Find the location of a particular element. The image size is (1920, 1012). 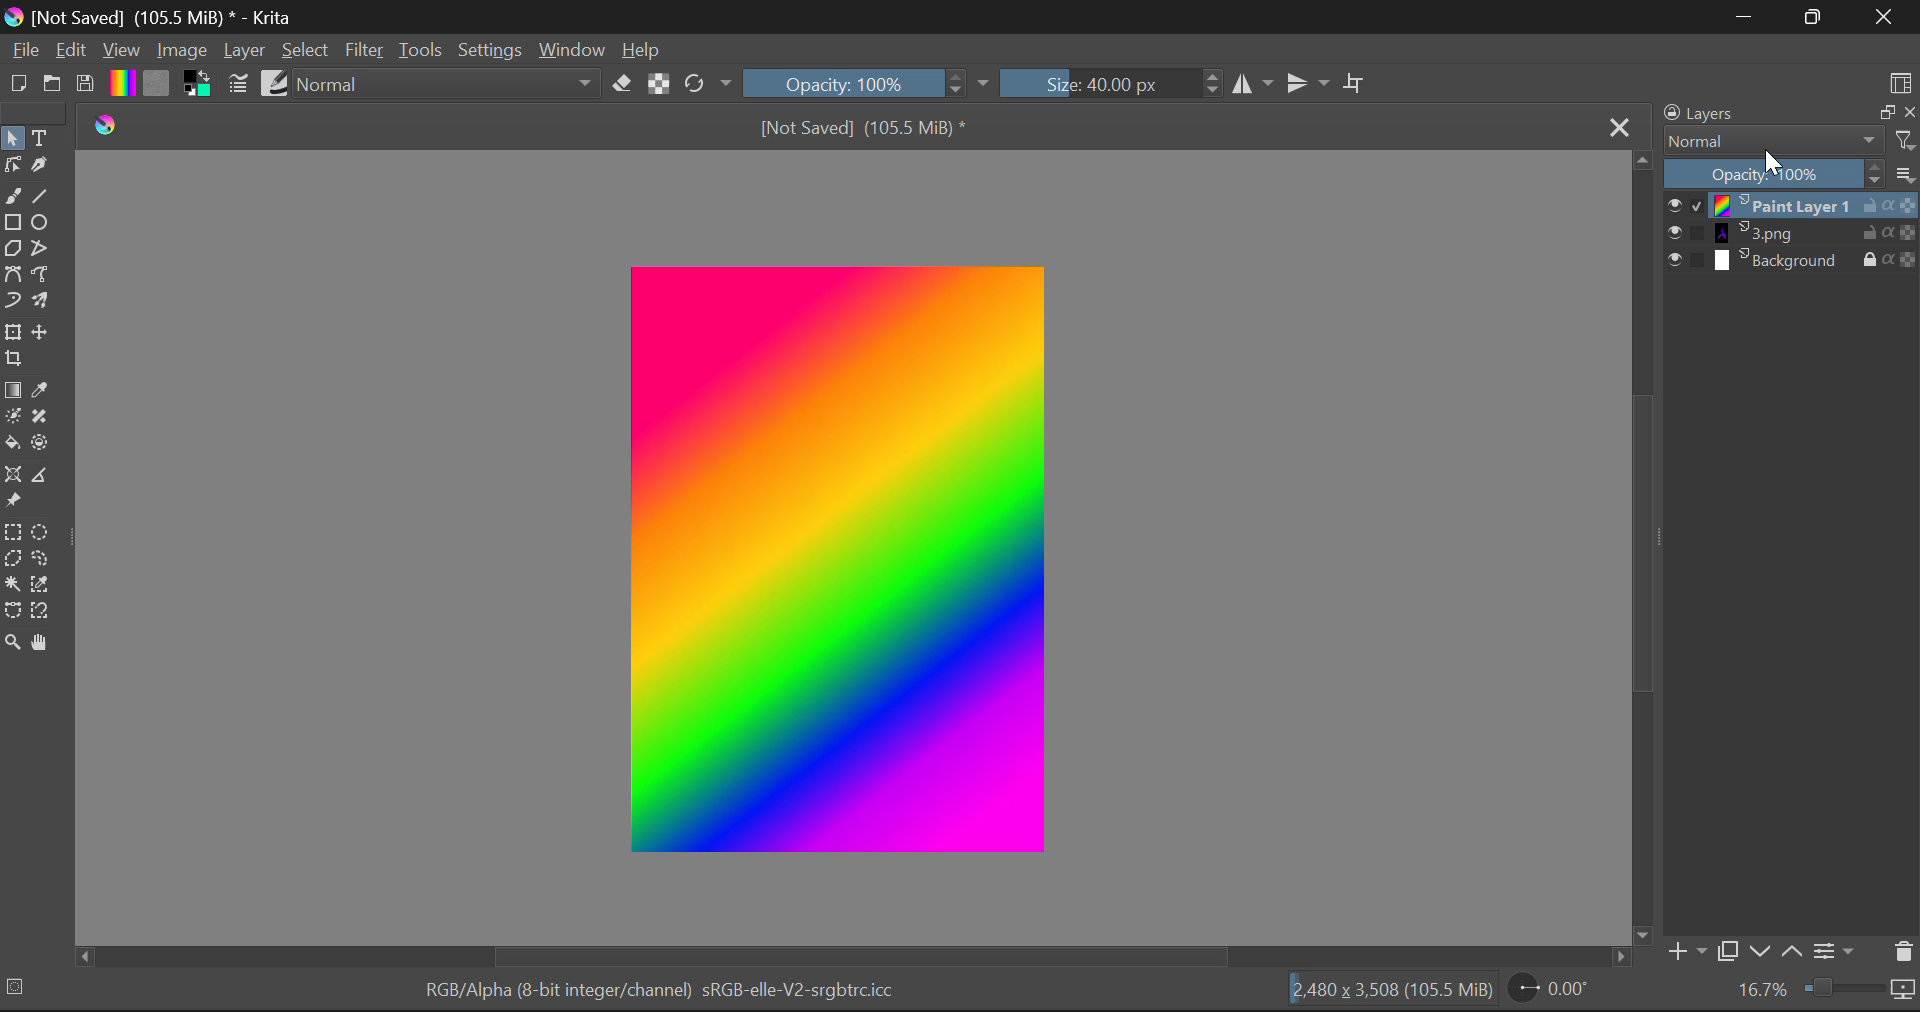

lock layer is located at coordinates (1876, 257).